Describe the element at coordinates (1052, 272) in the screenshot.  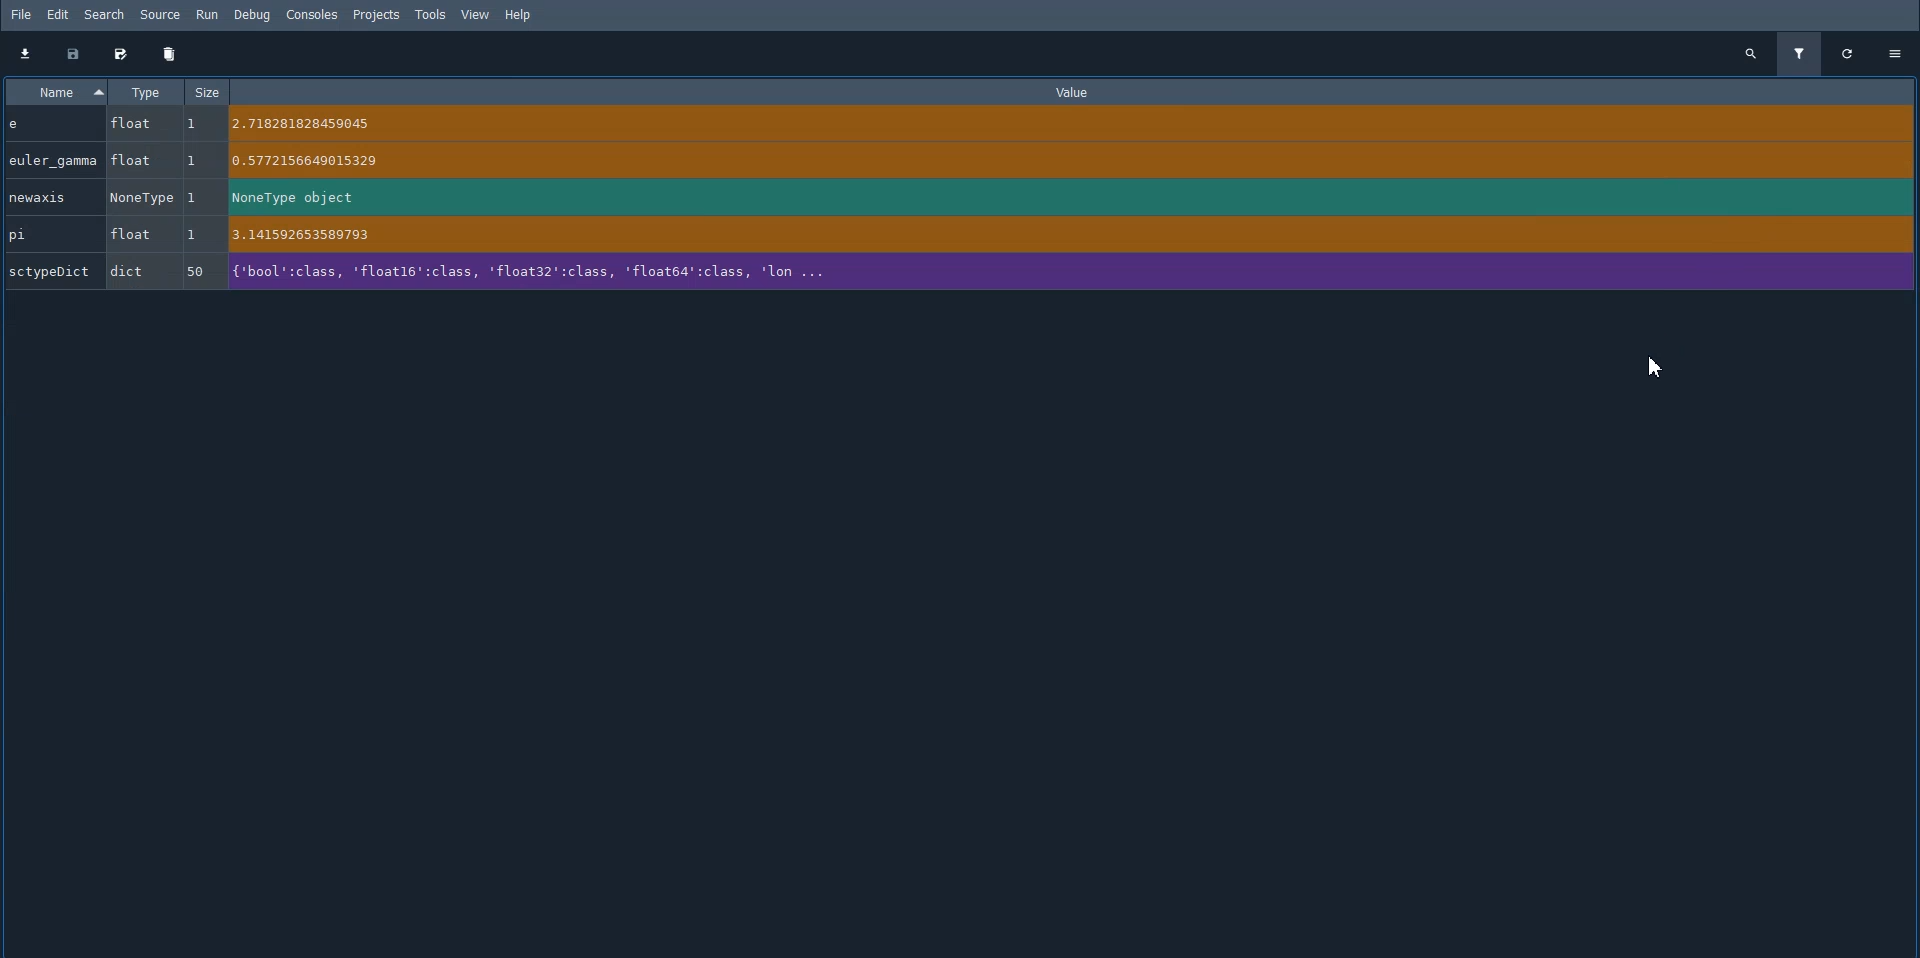
I see `{'bool':class, 'floatl6':class, 'float32':class, 'float6a’:class, ‘lon ...` at that location.